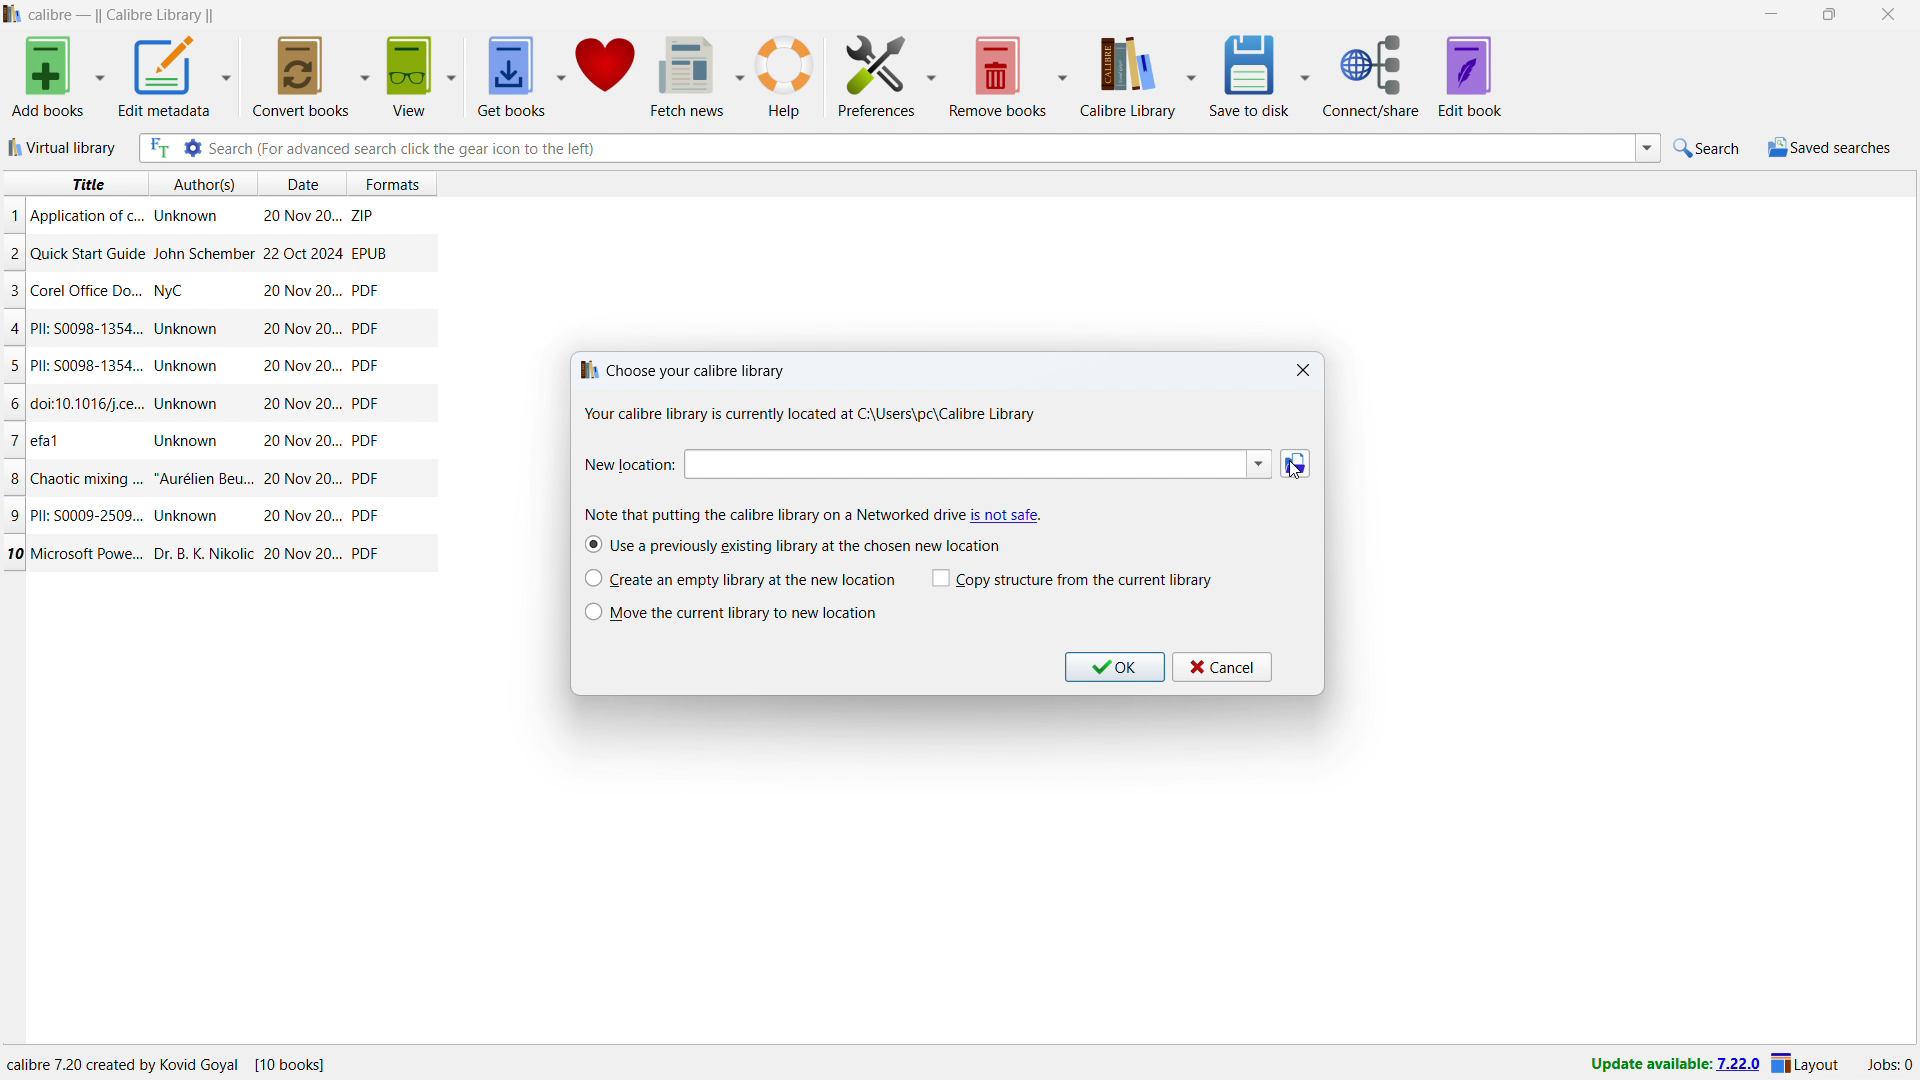 The width and height of the screenshot is (1920, 1080). What do you see at coordinates (690, 75) in the screenshot?
I see `fetch news` at bounding box center [690, 75].